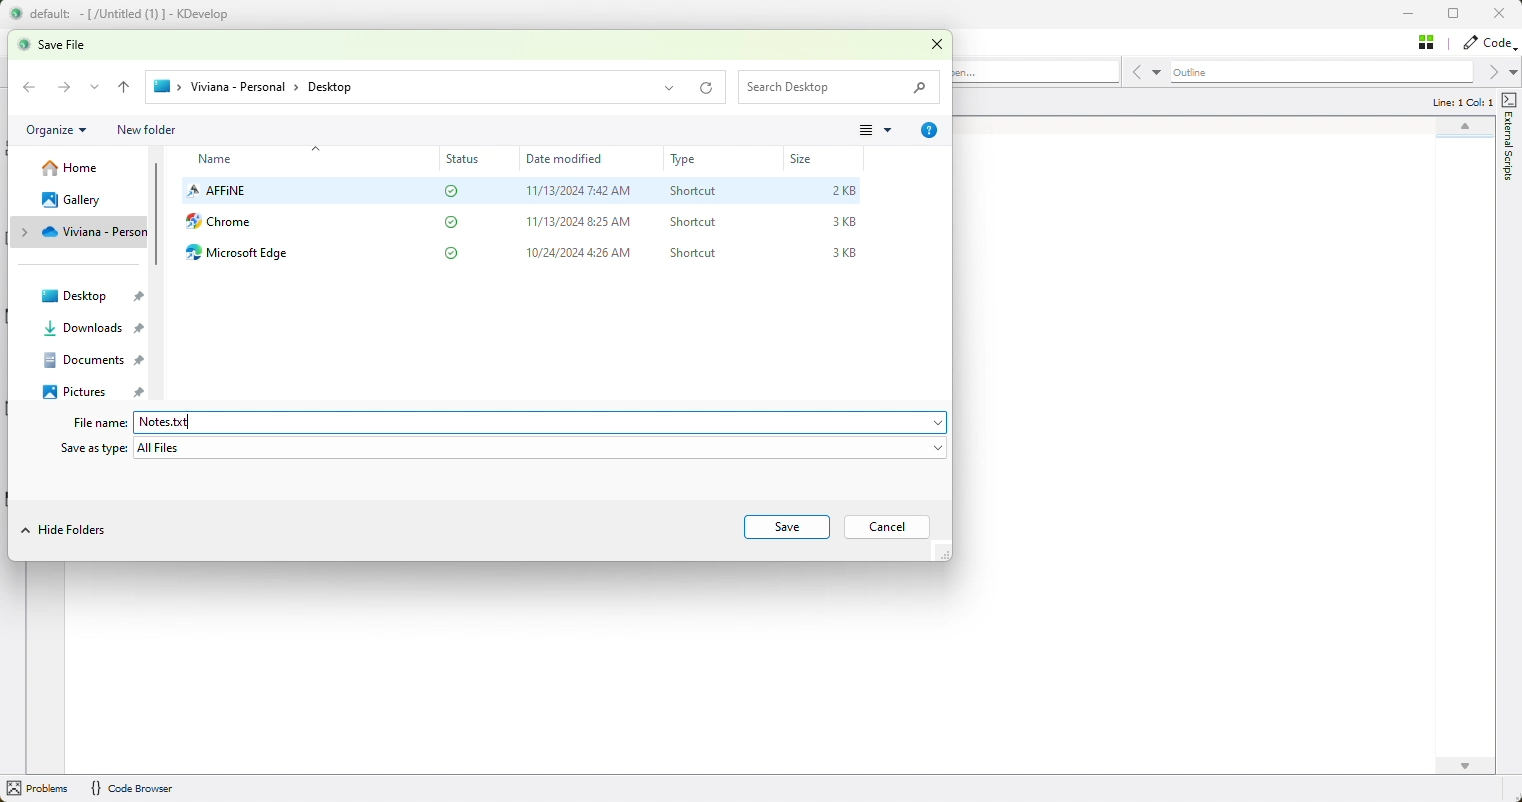  I want to click on Outline, so click(1320, 73).